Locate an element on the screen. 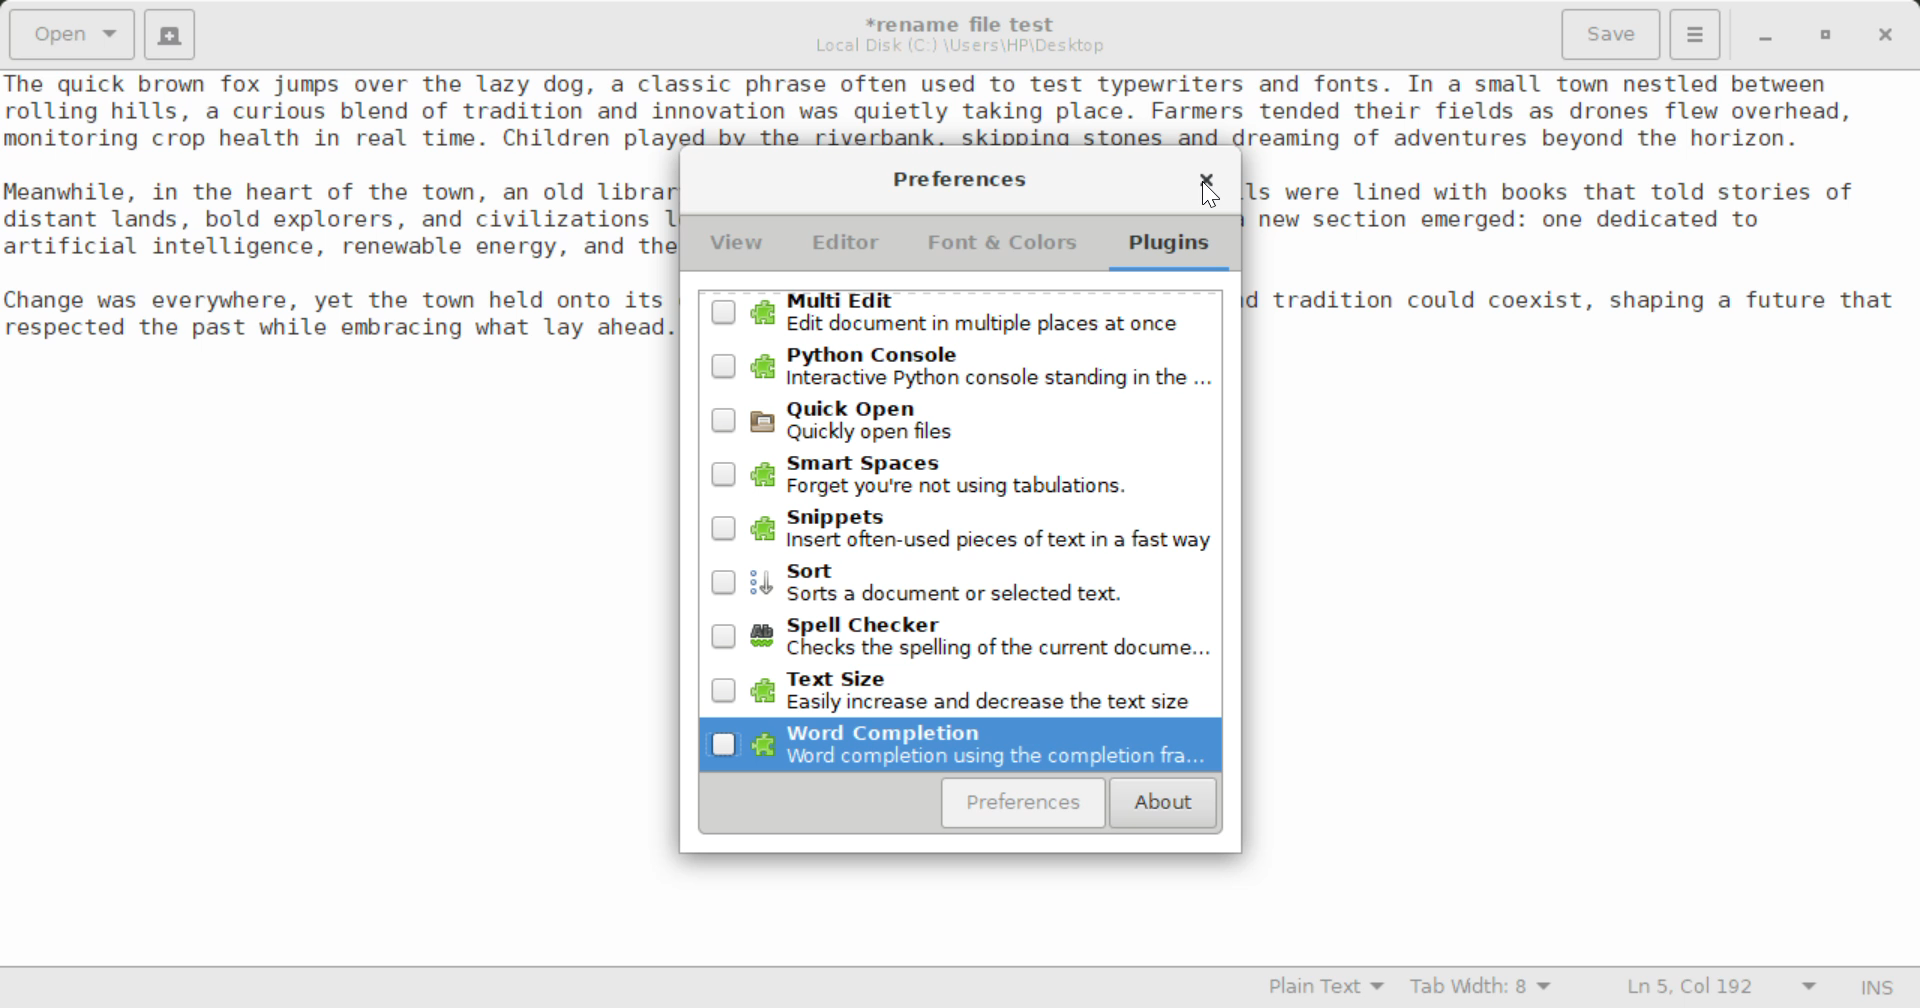 The image size is (1920, 1008). Tab Width  is located at coordinates (1484, 989).